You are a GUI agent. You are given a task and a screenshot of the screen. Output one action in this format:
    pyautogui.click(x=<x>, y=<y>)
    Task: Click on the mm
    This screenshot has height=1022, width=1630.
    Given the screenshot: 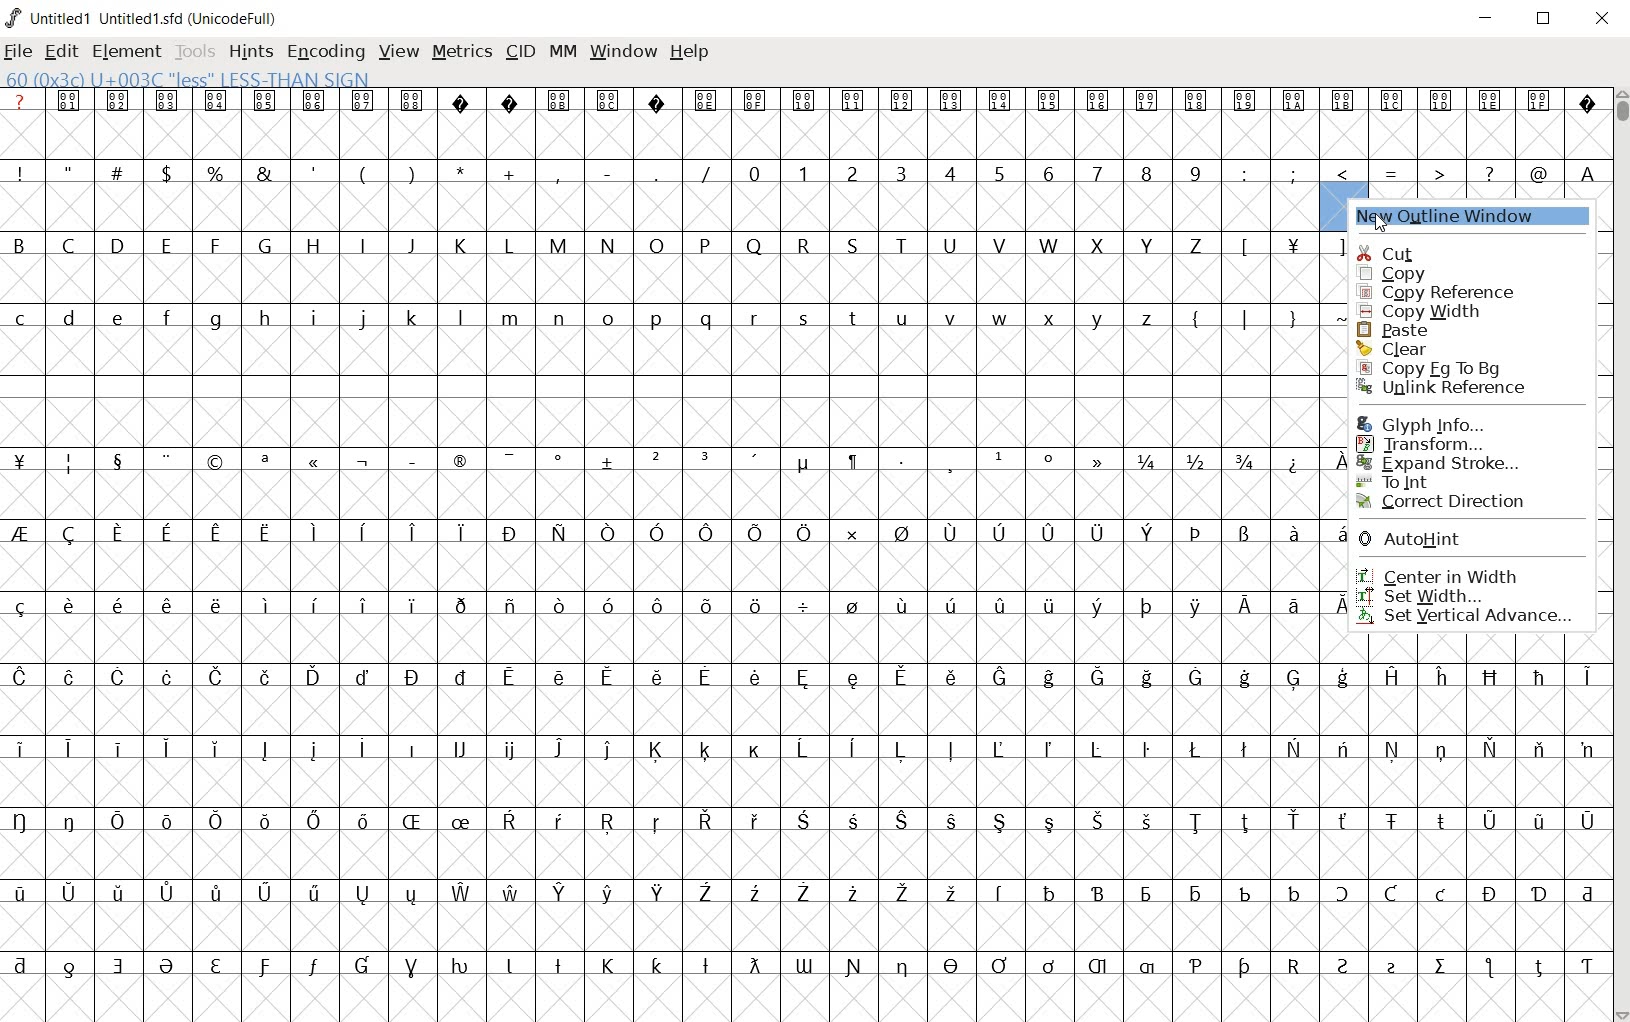 What is the action you would take?
    pyautogui.click(x=561, y=53)
    